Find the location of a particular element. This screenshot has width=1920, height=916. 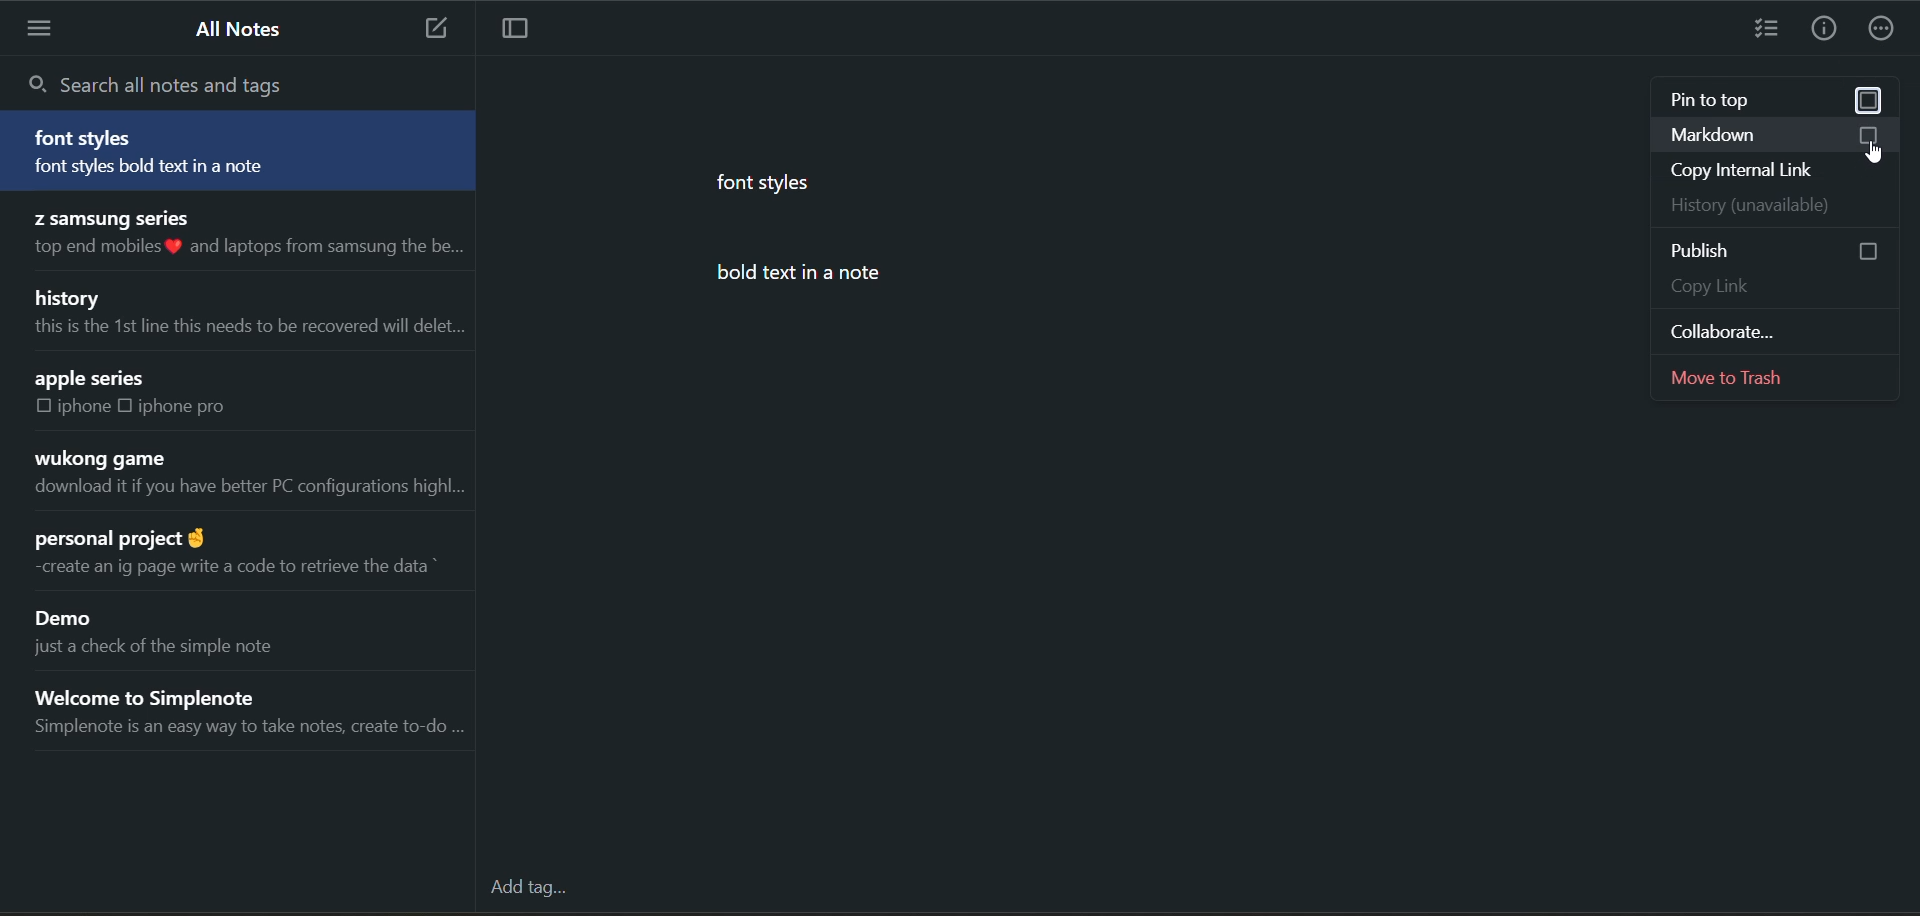

add tag is located at coordinates (537, 890).